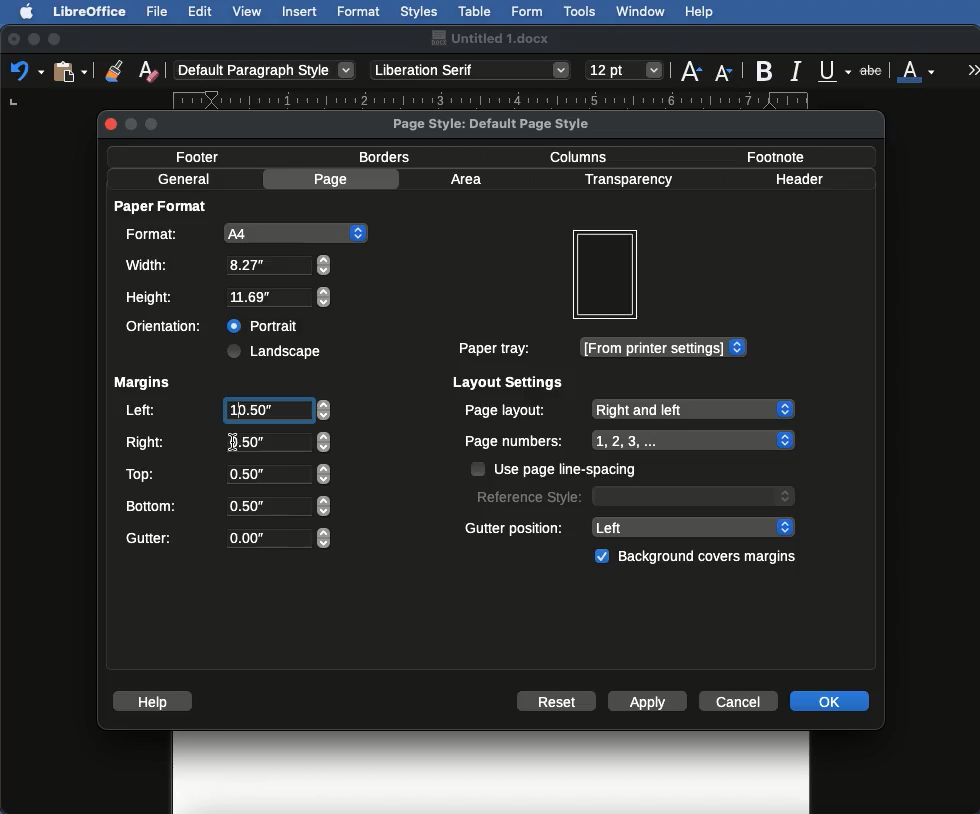  Describe the element at coordinates (168, 326) in the screenshot. I see `Orientation` at that location.